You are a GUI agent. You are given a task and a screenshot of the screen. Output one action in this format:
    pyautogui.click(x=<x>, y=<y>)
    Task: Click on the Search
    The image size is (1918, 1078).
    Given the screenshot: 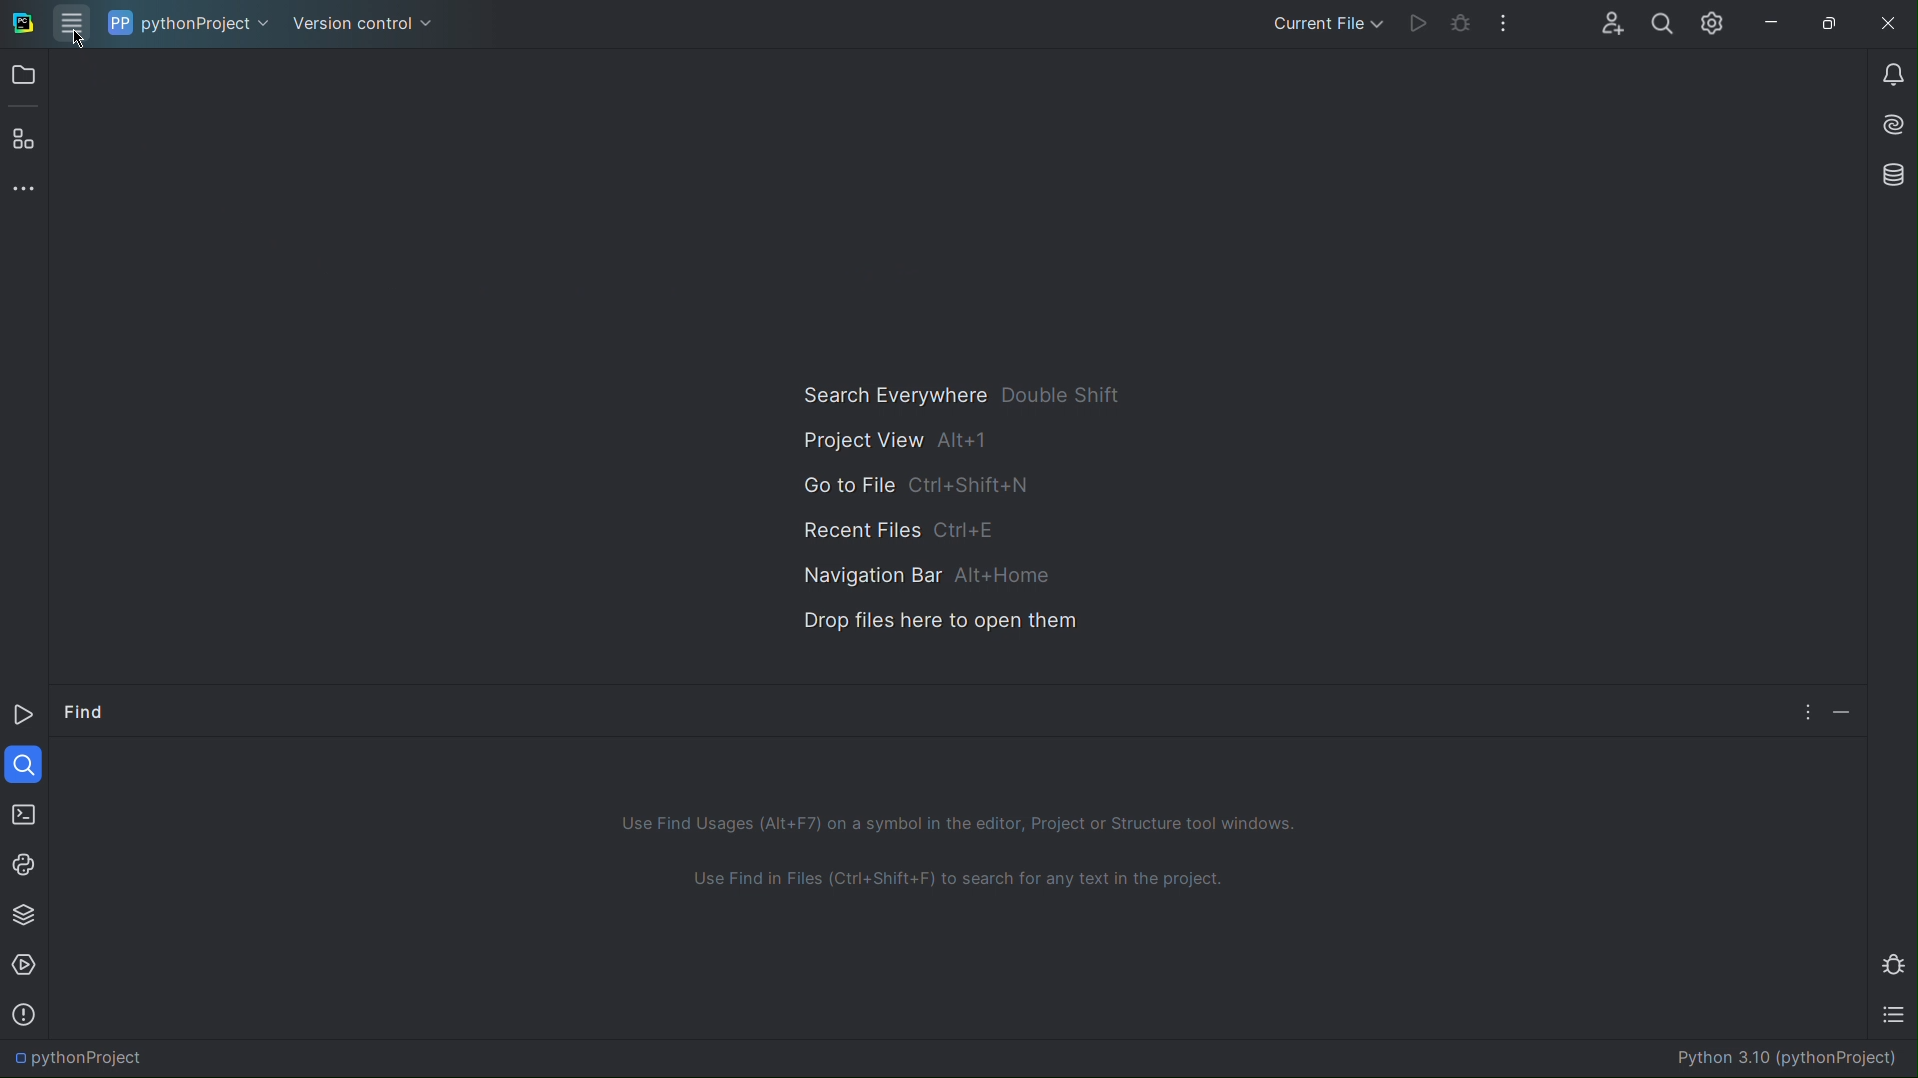 What is the action you would take?
    pyautogui.click(x=1660, y=22)
    